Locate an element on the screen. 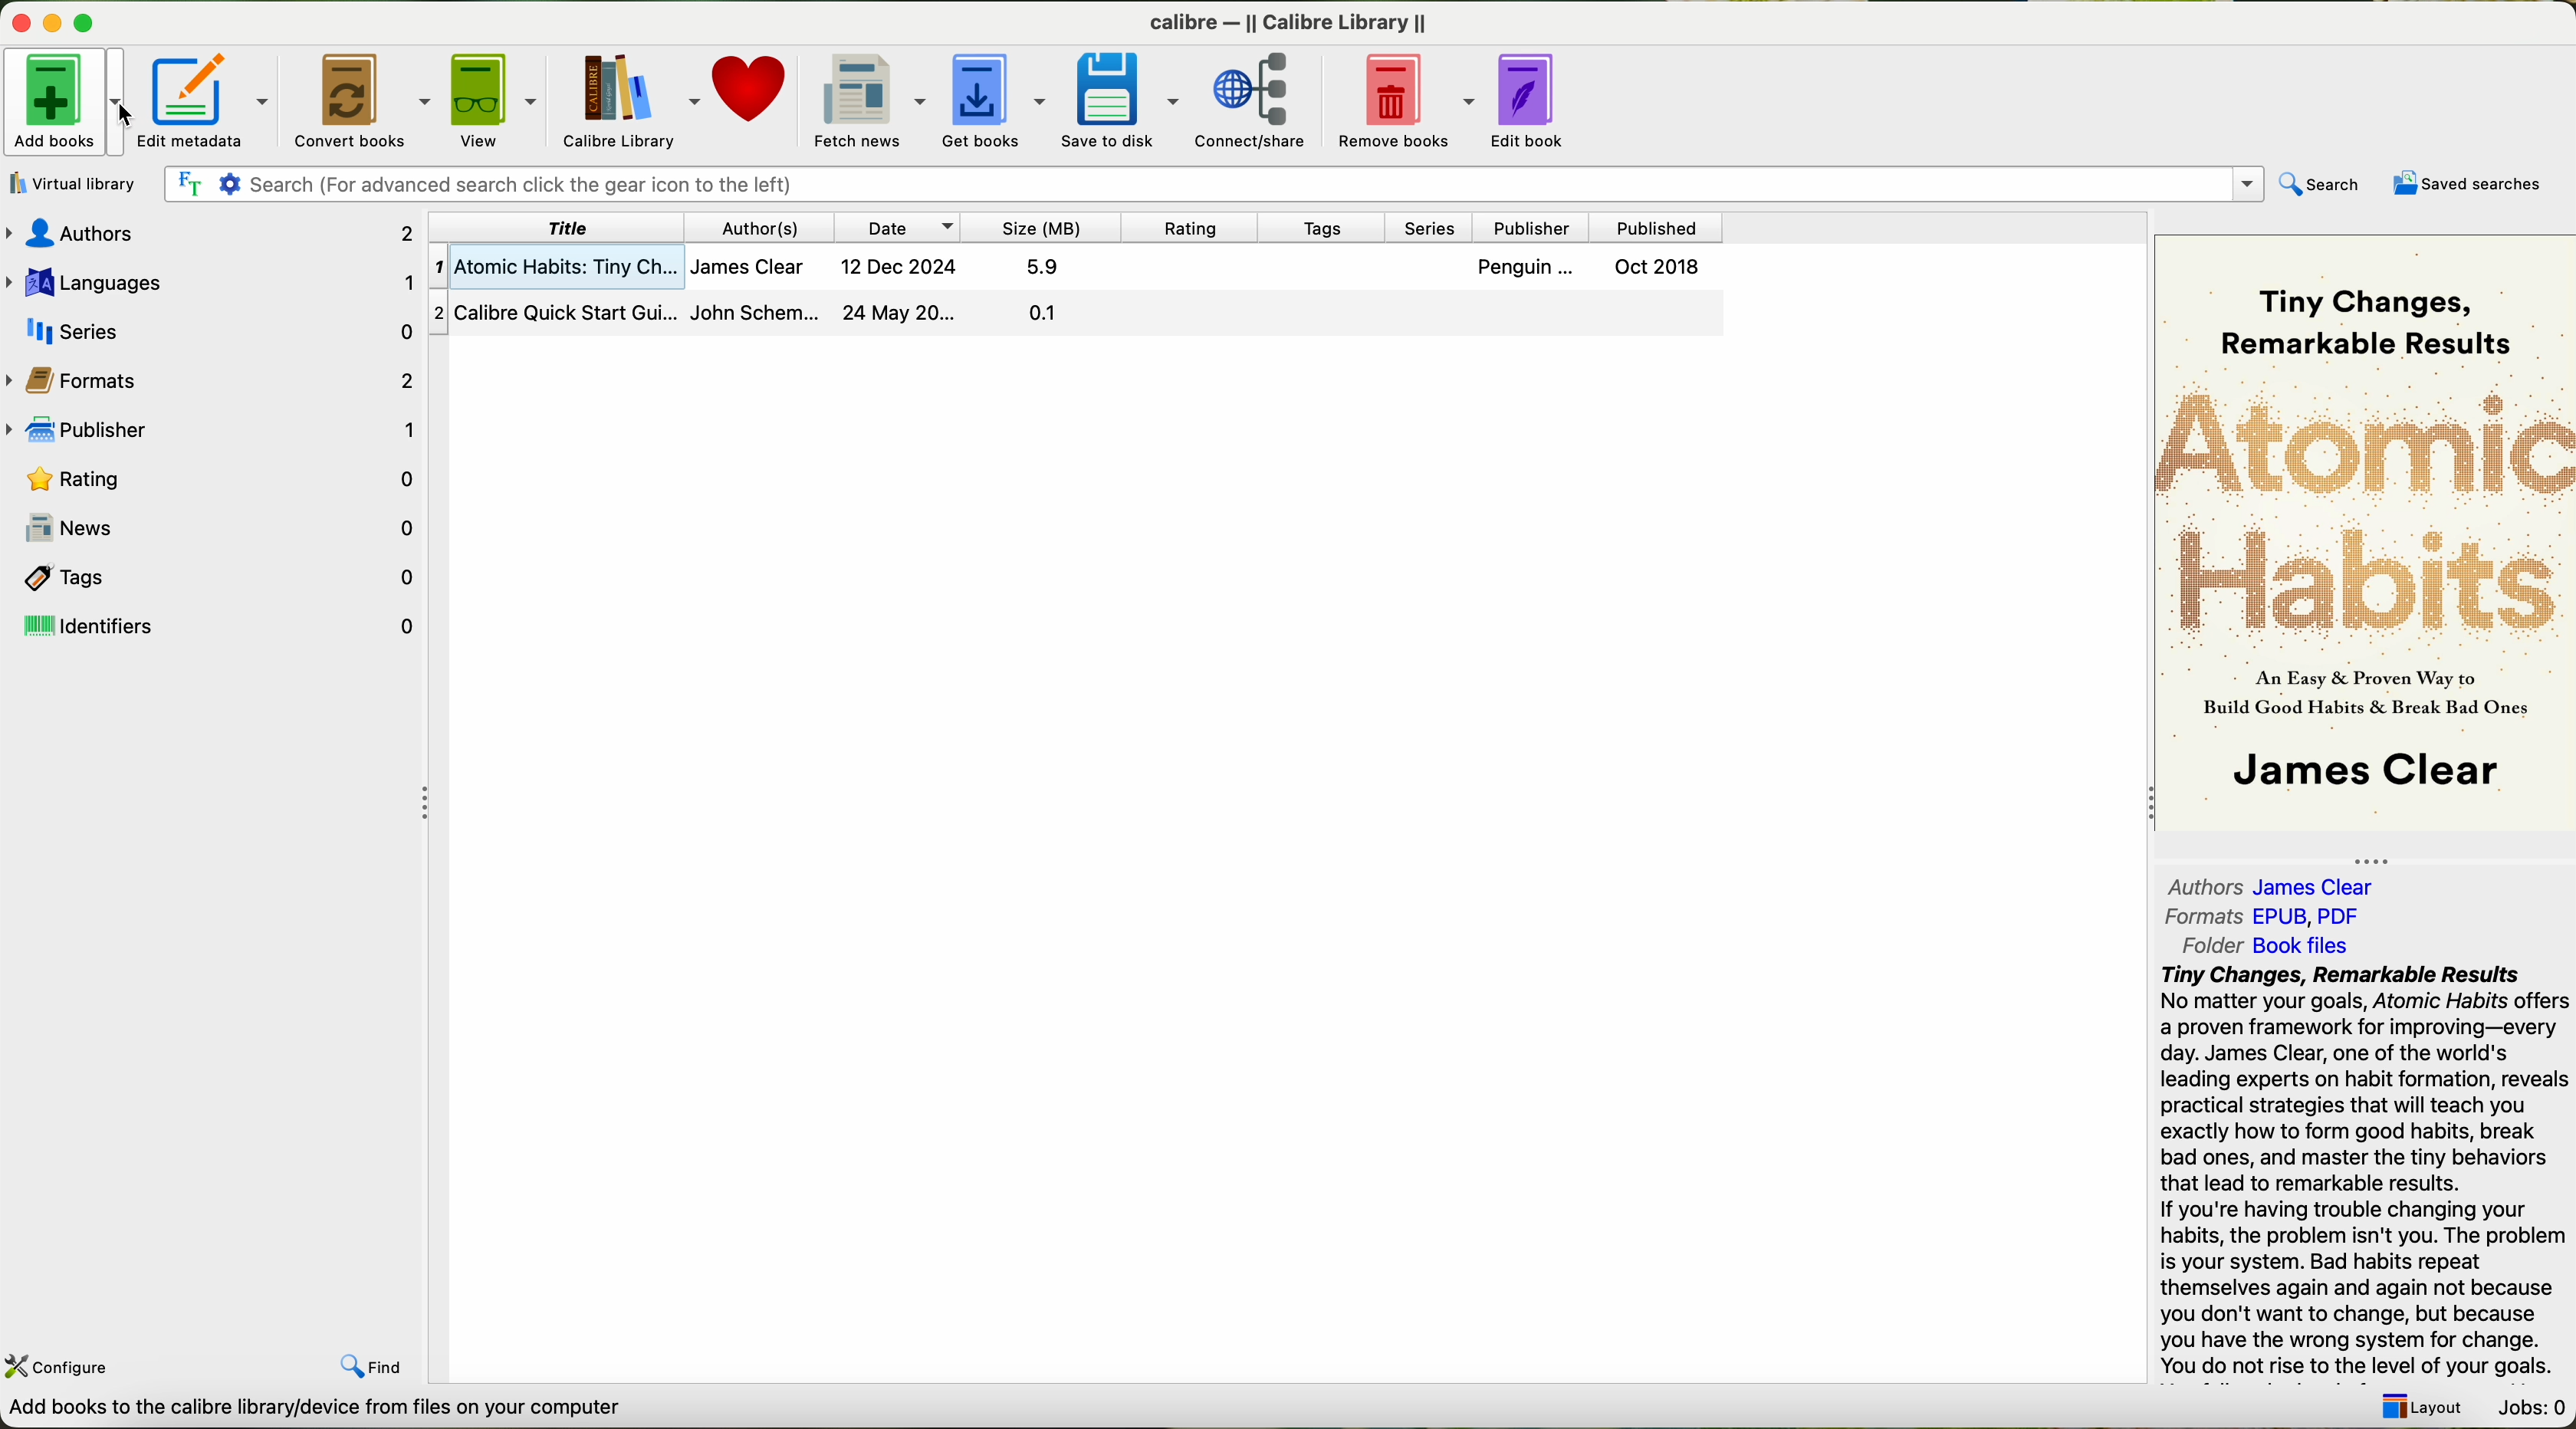 The width and height of the screenshot is (2576, 1429). try changes remarkable results no matter your goals ,Atomic Habits offers a proven framework for improvity every day ,James Clear one of the word's leading expert on habit formation reveals practice startegies that will teach you howto form break bad ones and improve tiny beahbviors turn in ramarkable results.you do not rise to the level of your goals is located at coordinates (2351, 1171).